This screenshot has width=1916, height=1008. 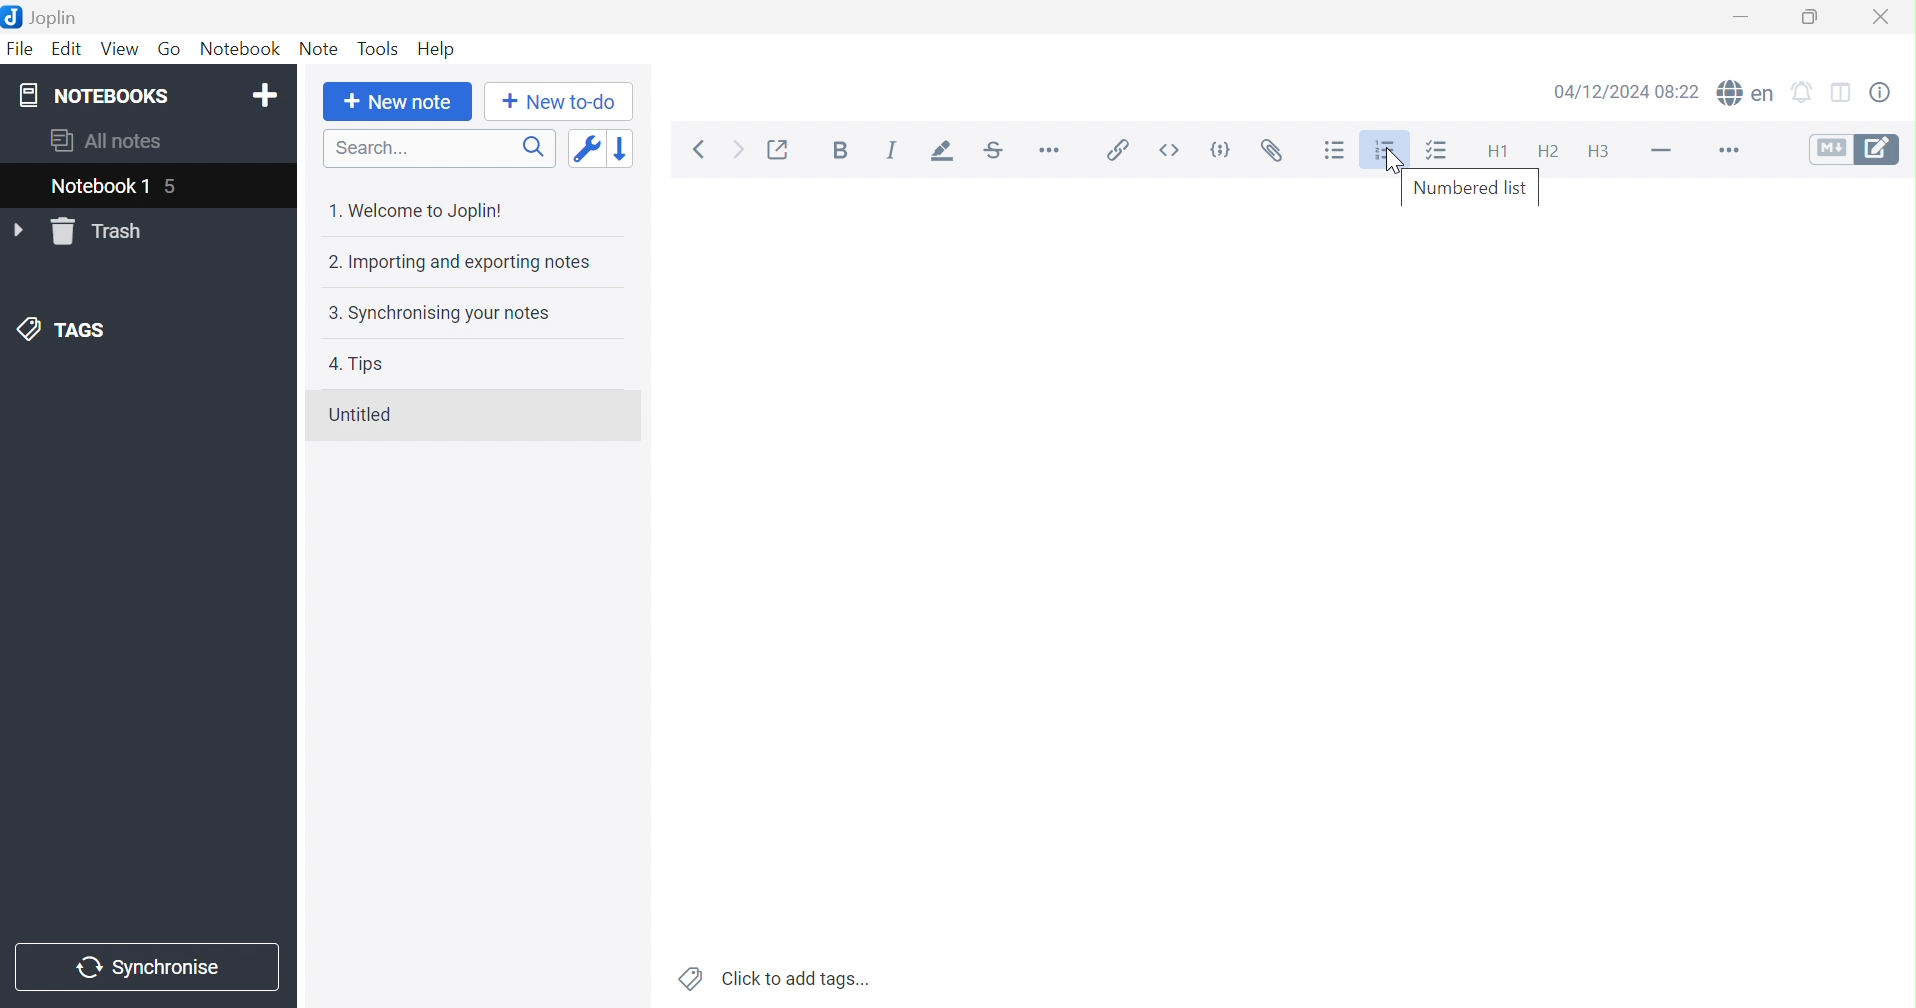 What do you see at coordinates (1493, 151) in the screenshot?
I see `Heading 1` at bounding box center [1493, 151].